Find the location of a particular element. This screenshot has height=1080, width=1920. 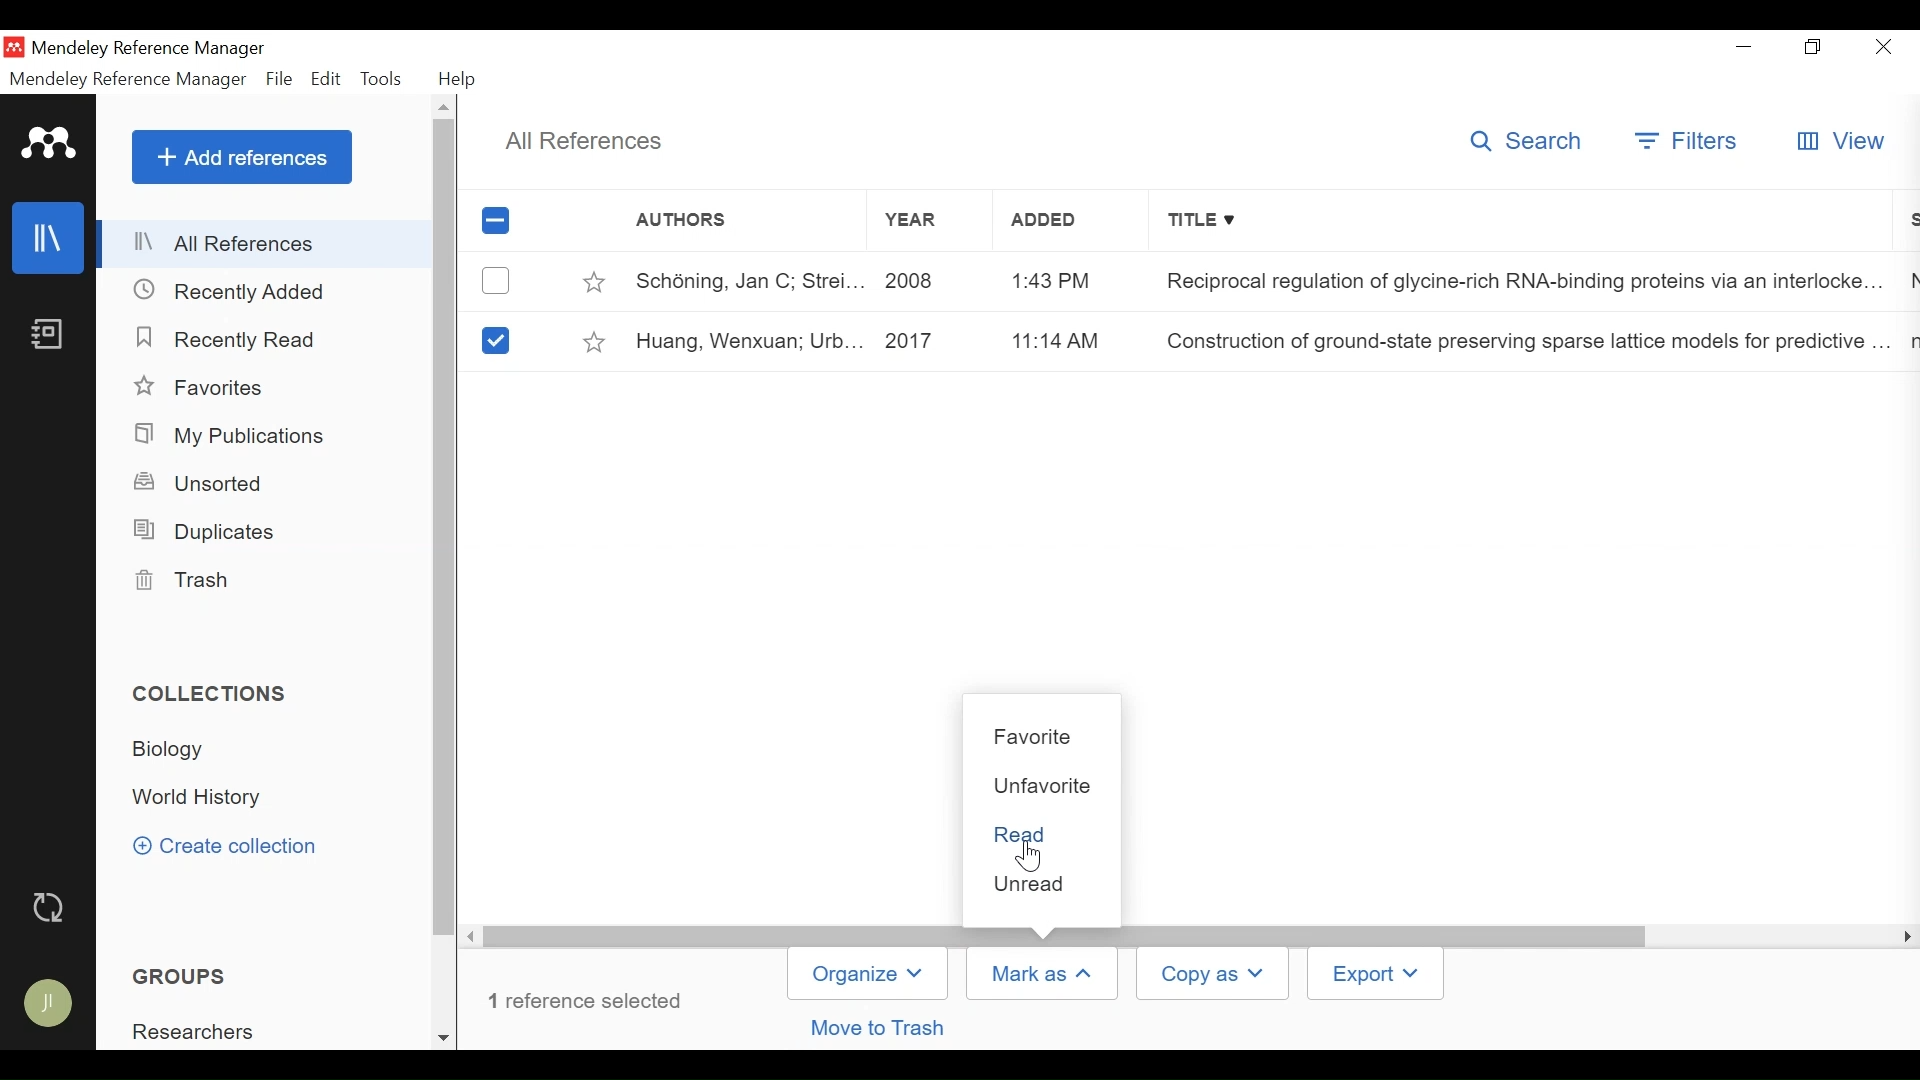

Reciprocal regulation of glycine-rich RNA-binding proteins via an interlocke... is located at coordinates (1521, 285).